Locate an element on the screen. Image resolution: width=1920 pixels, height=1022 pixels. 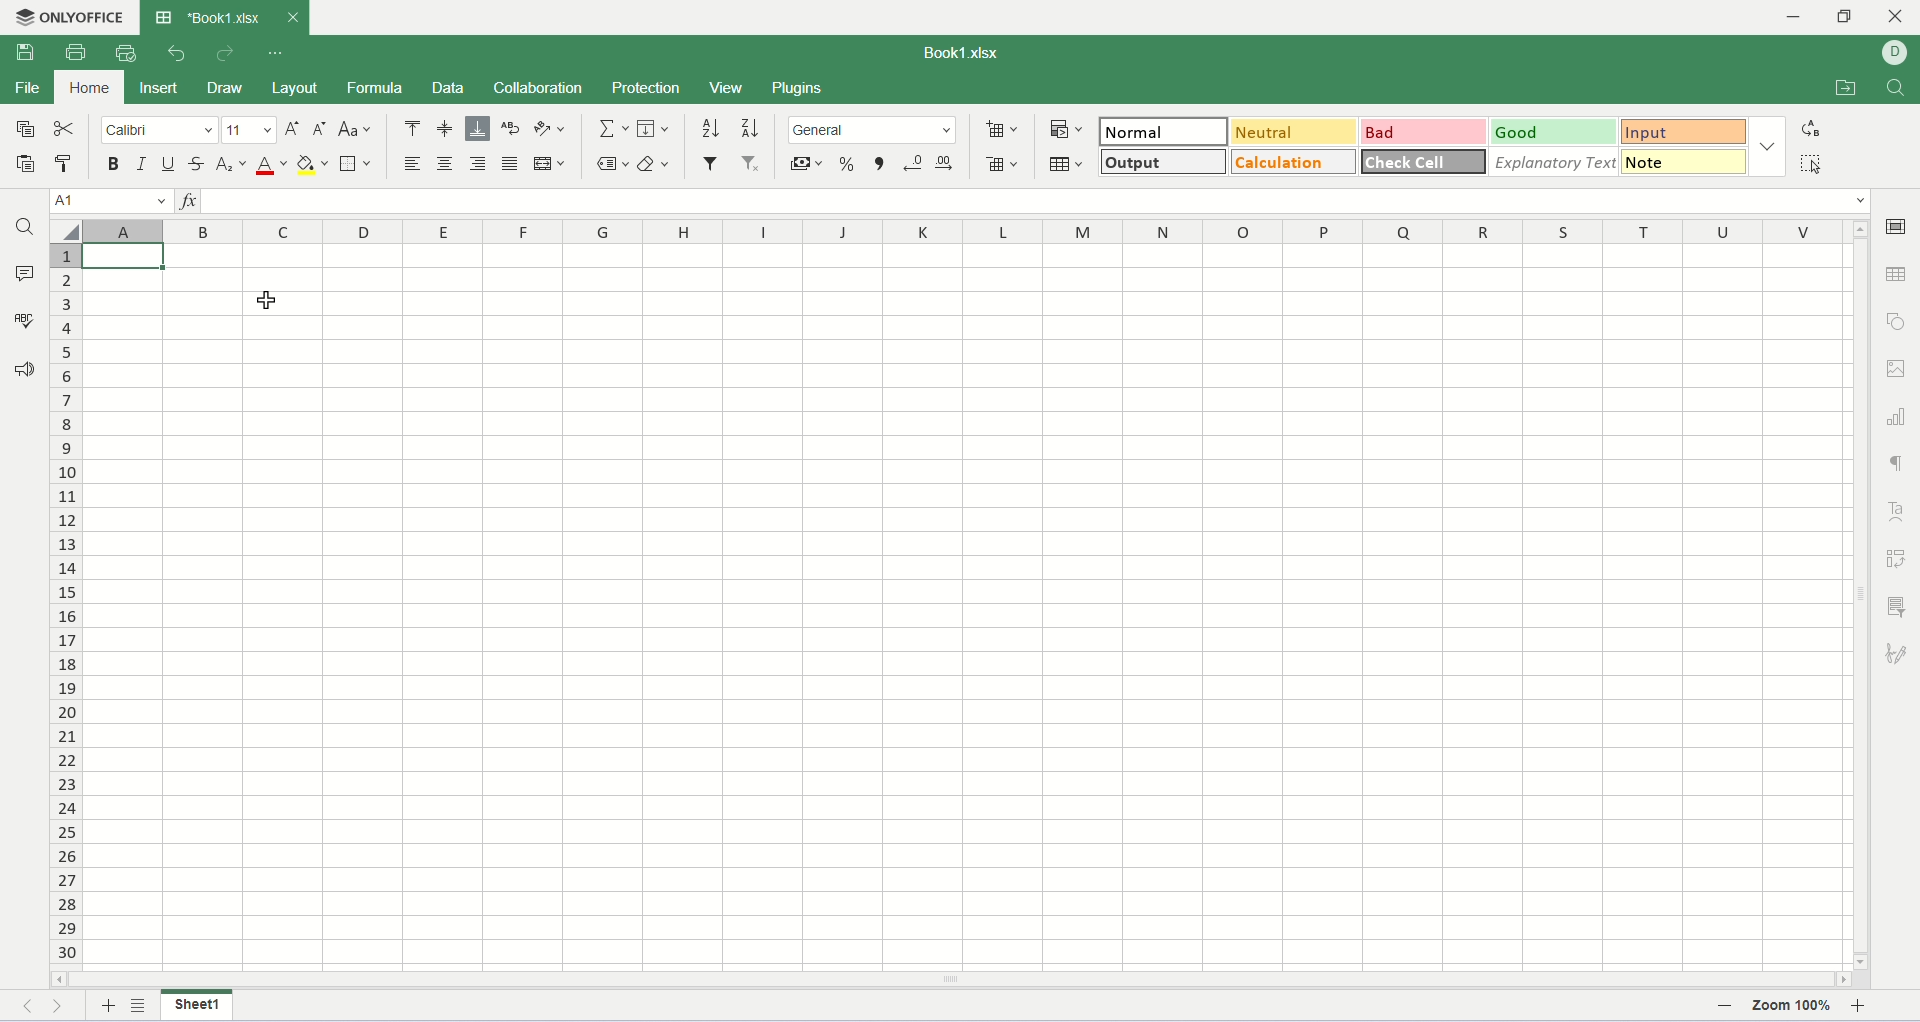
replace is located at coordinates (1814, 128).